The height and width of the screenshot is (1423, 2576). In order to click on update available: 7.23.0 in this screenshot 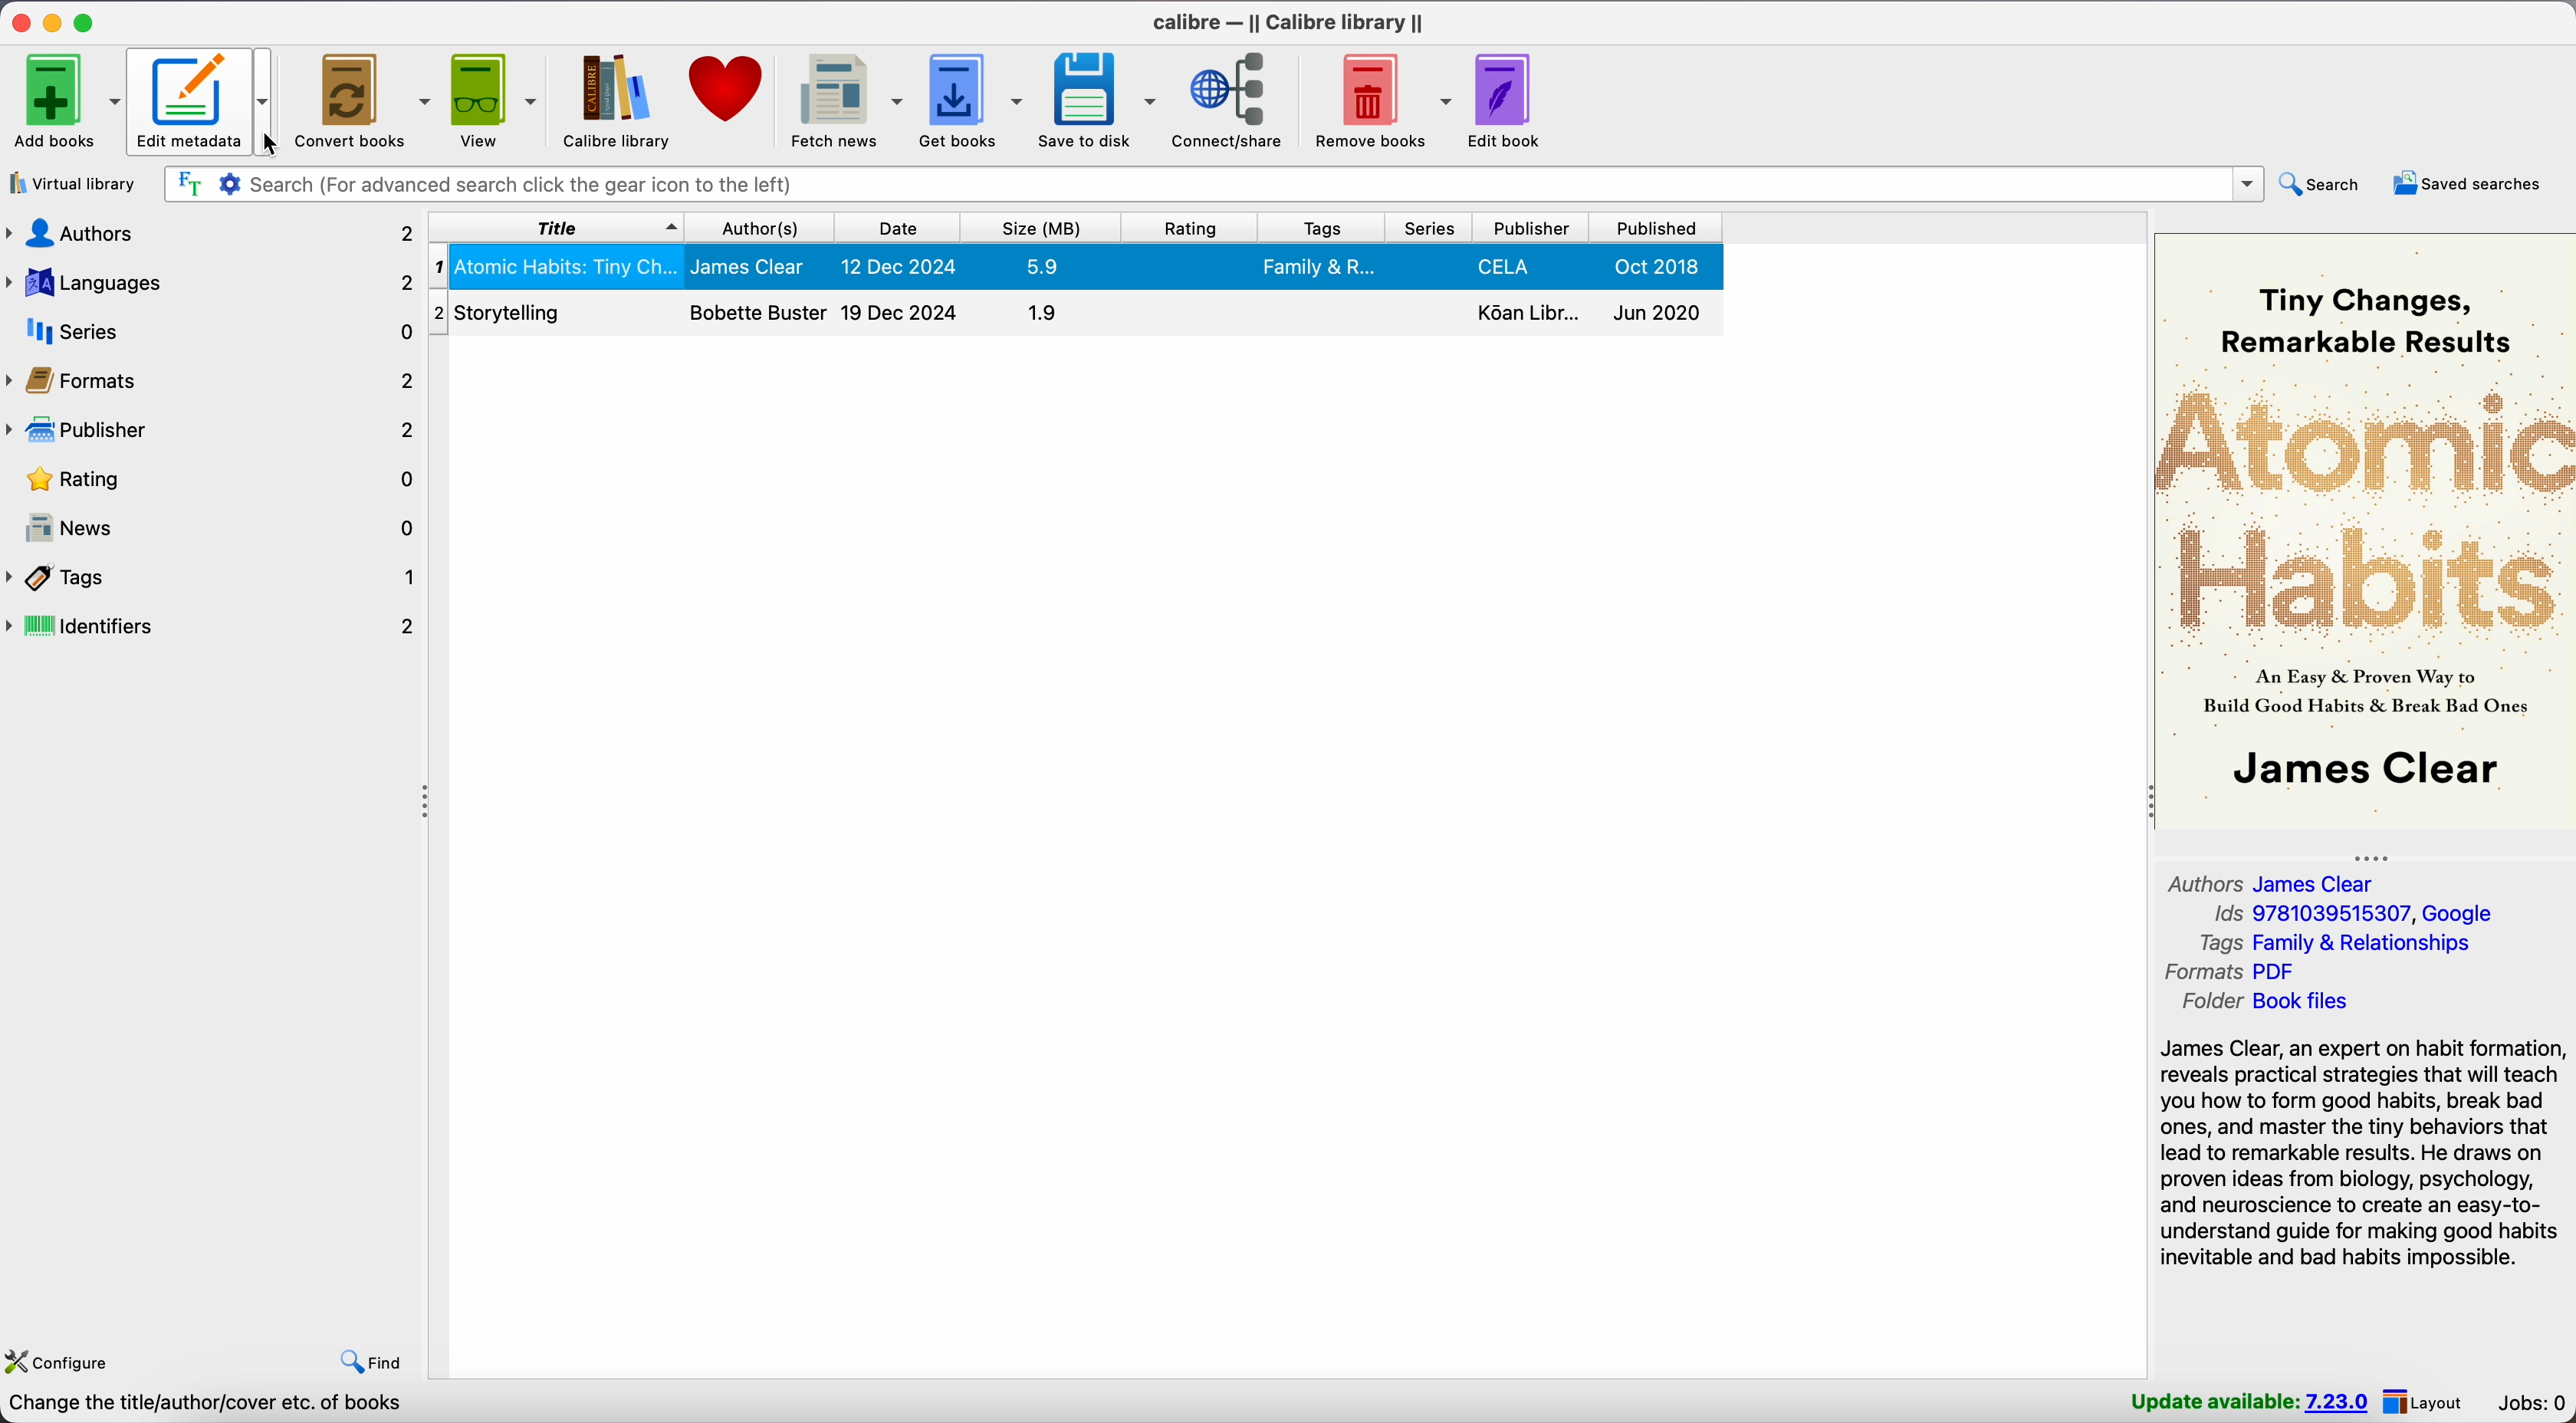, I will do `click(2249, 1402)`.